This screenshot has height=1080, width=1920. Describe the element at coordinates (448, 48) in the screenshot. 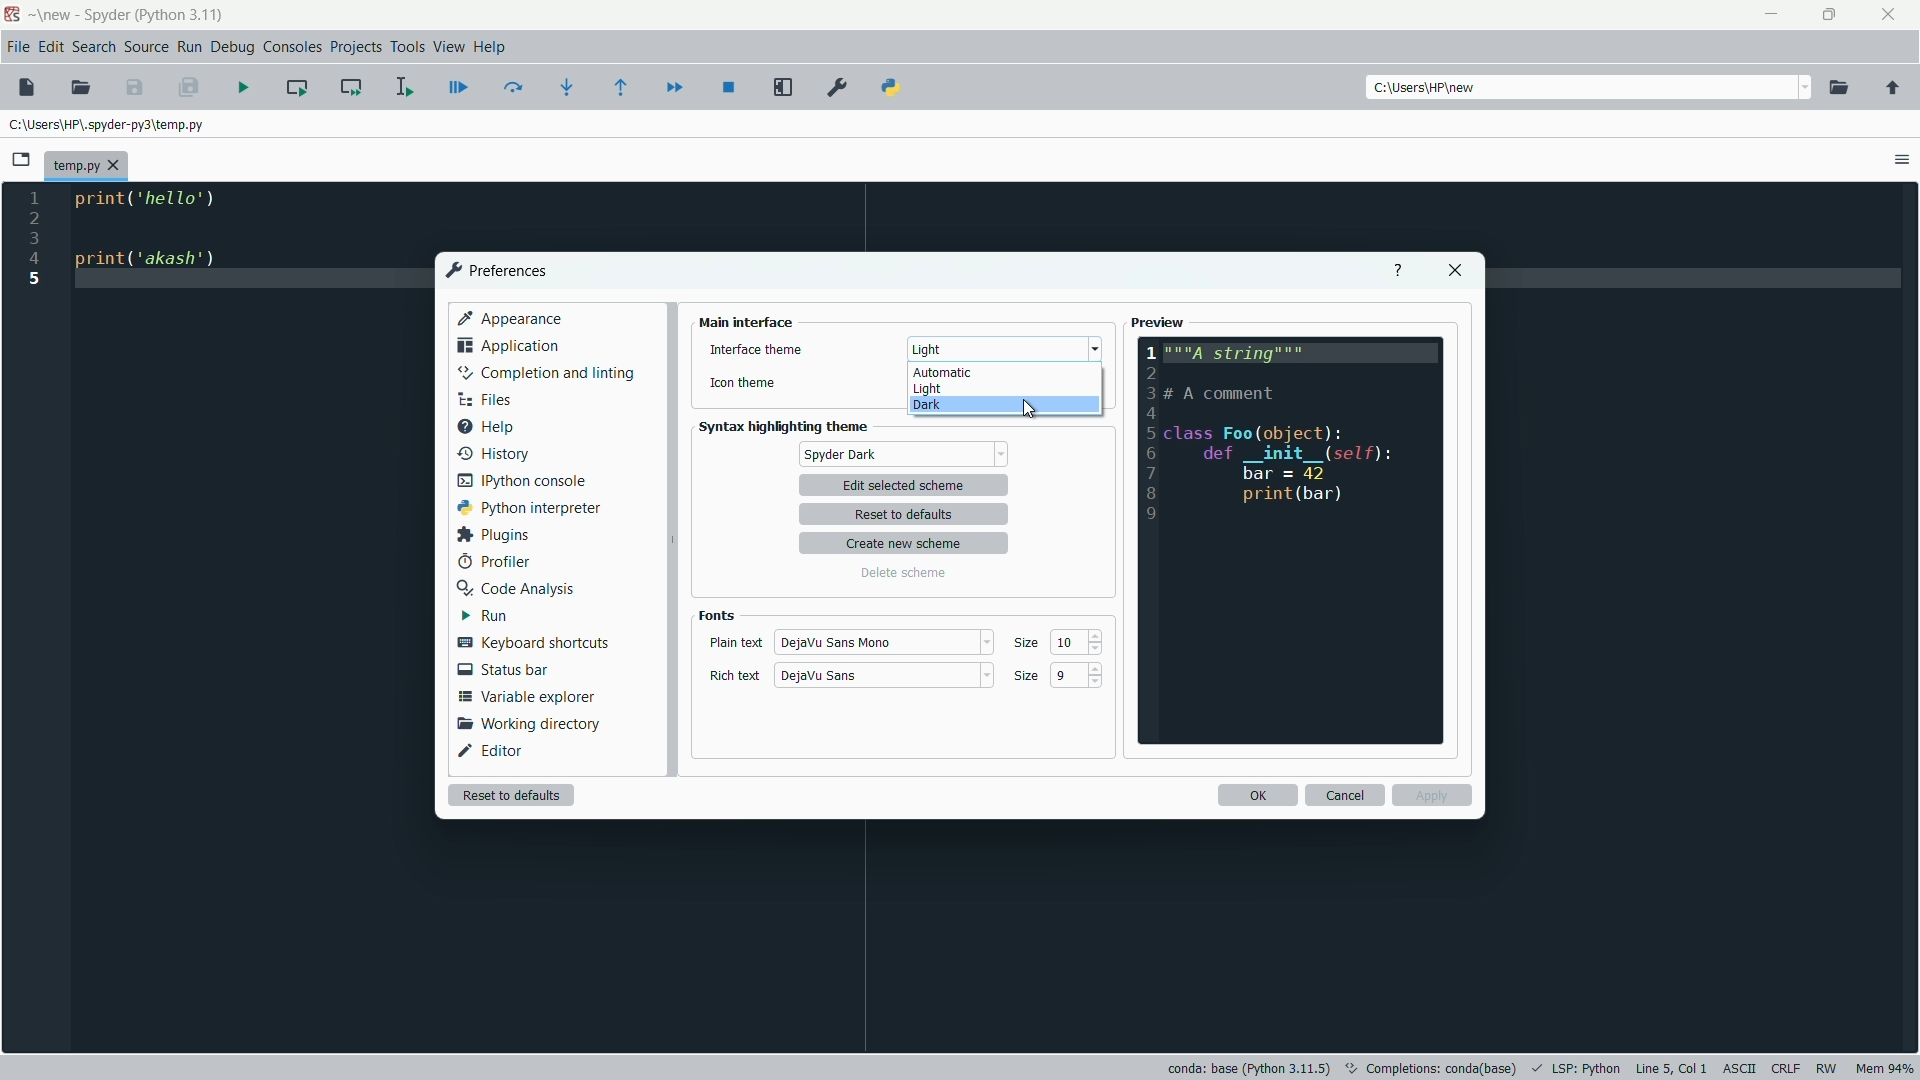

I see `view menu` at that location.